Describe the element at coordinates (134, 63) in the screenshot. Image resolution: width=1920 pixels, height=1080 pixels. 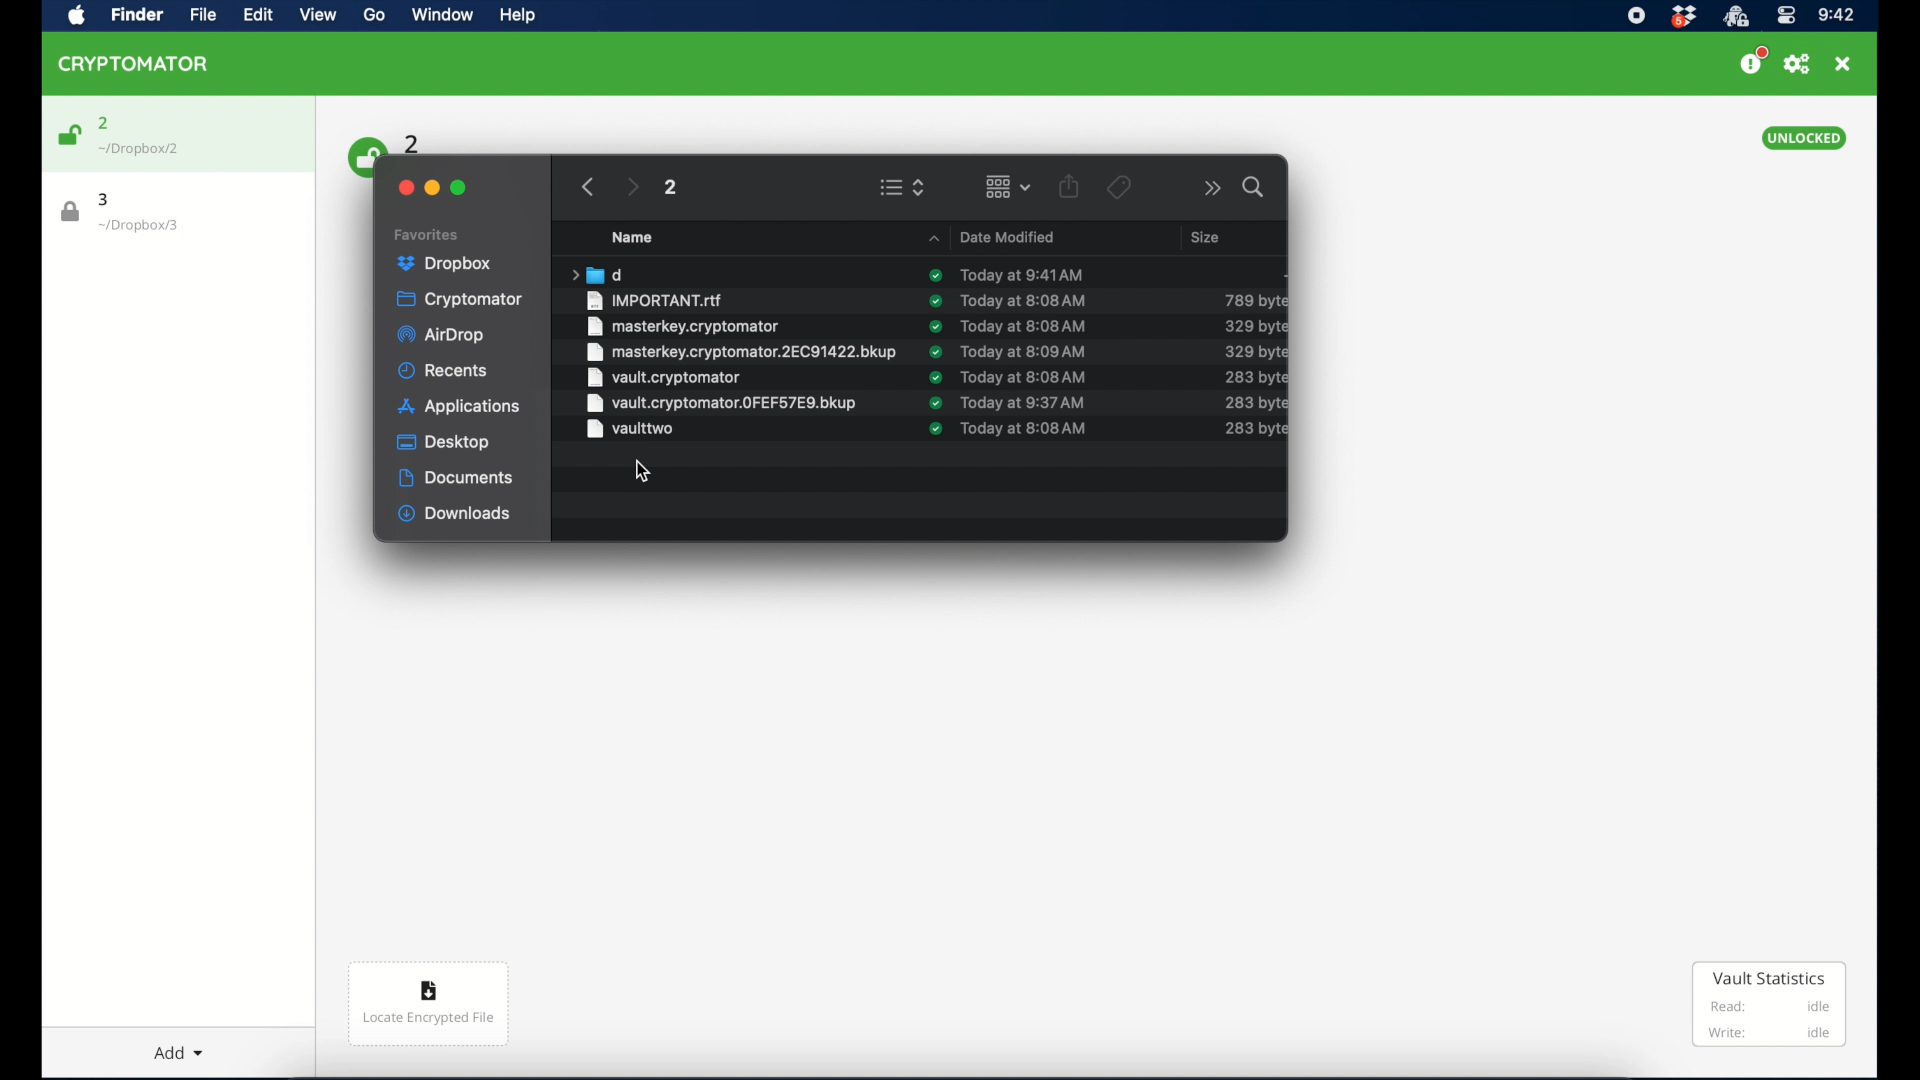
I see `cryptomator` at that location.